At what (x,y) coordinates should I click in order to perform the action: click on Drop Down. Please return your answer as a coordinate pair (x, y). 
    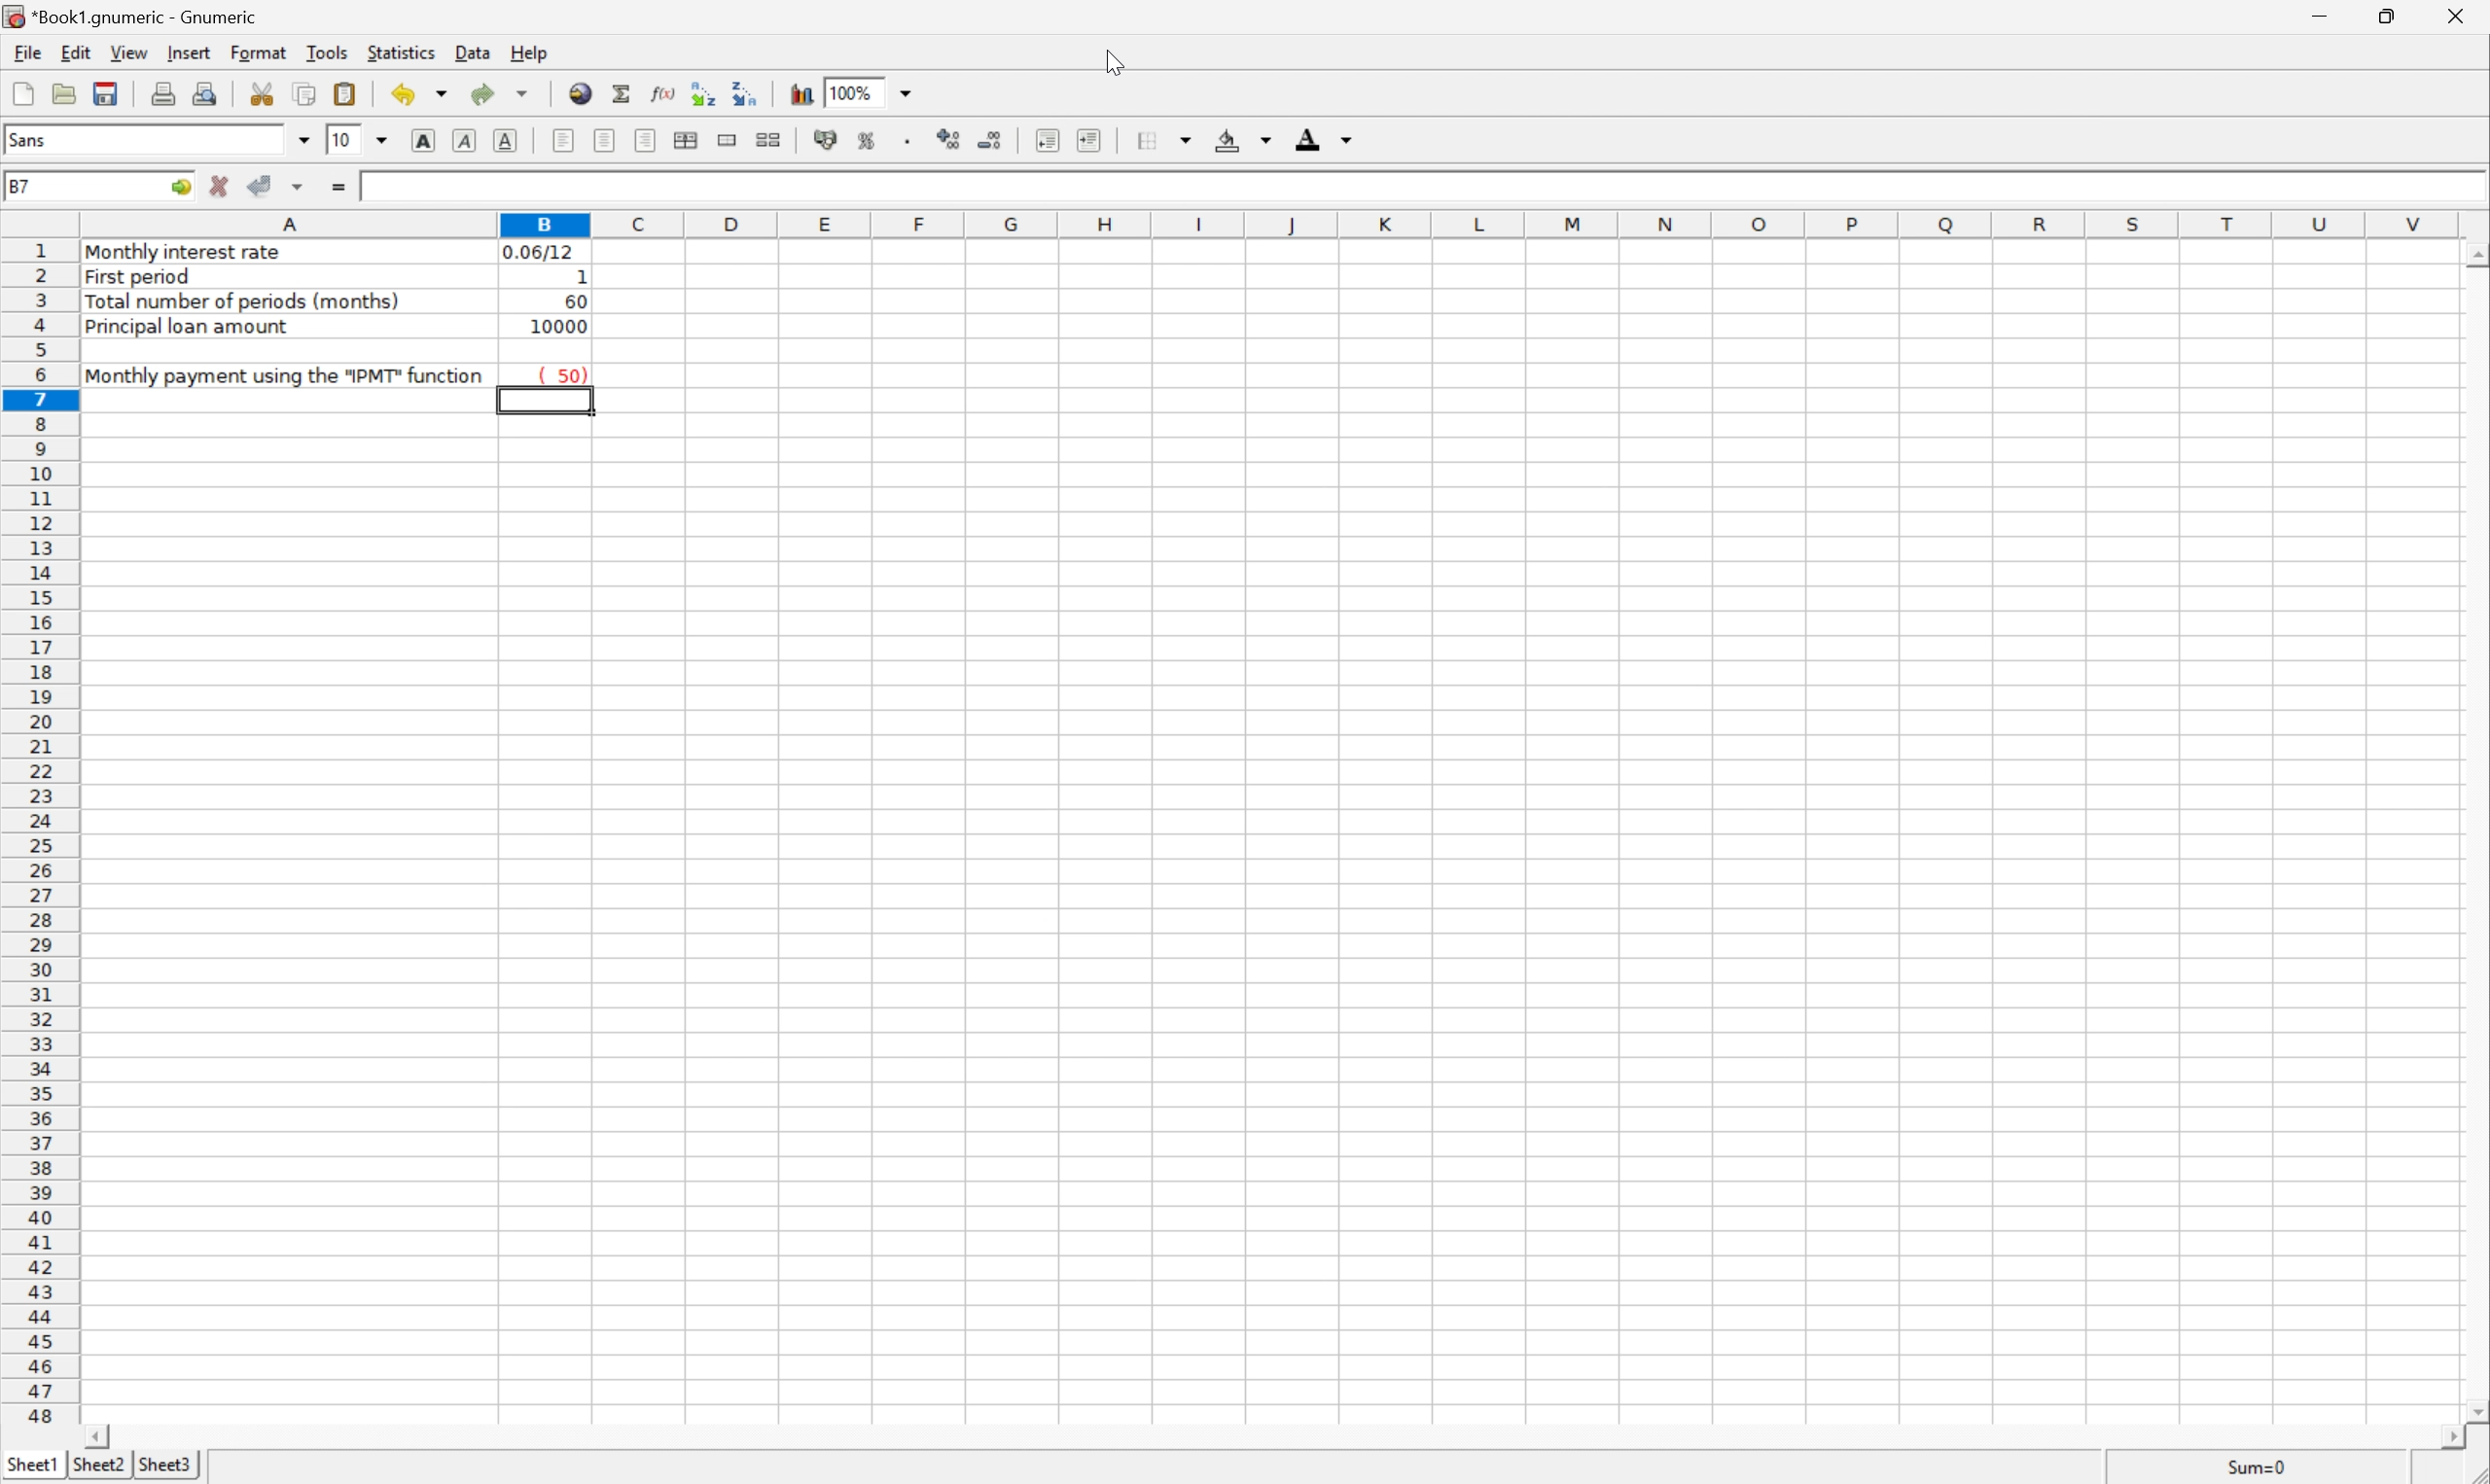
    Looking at the image, I should click on (305, 140).